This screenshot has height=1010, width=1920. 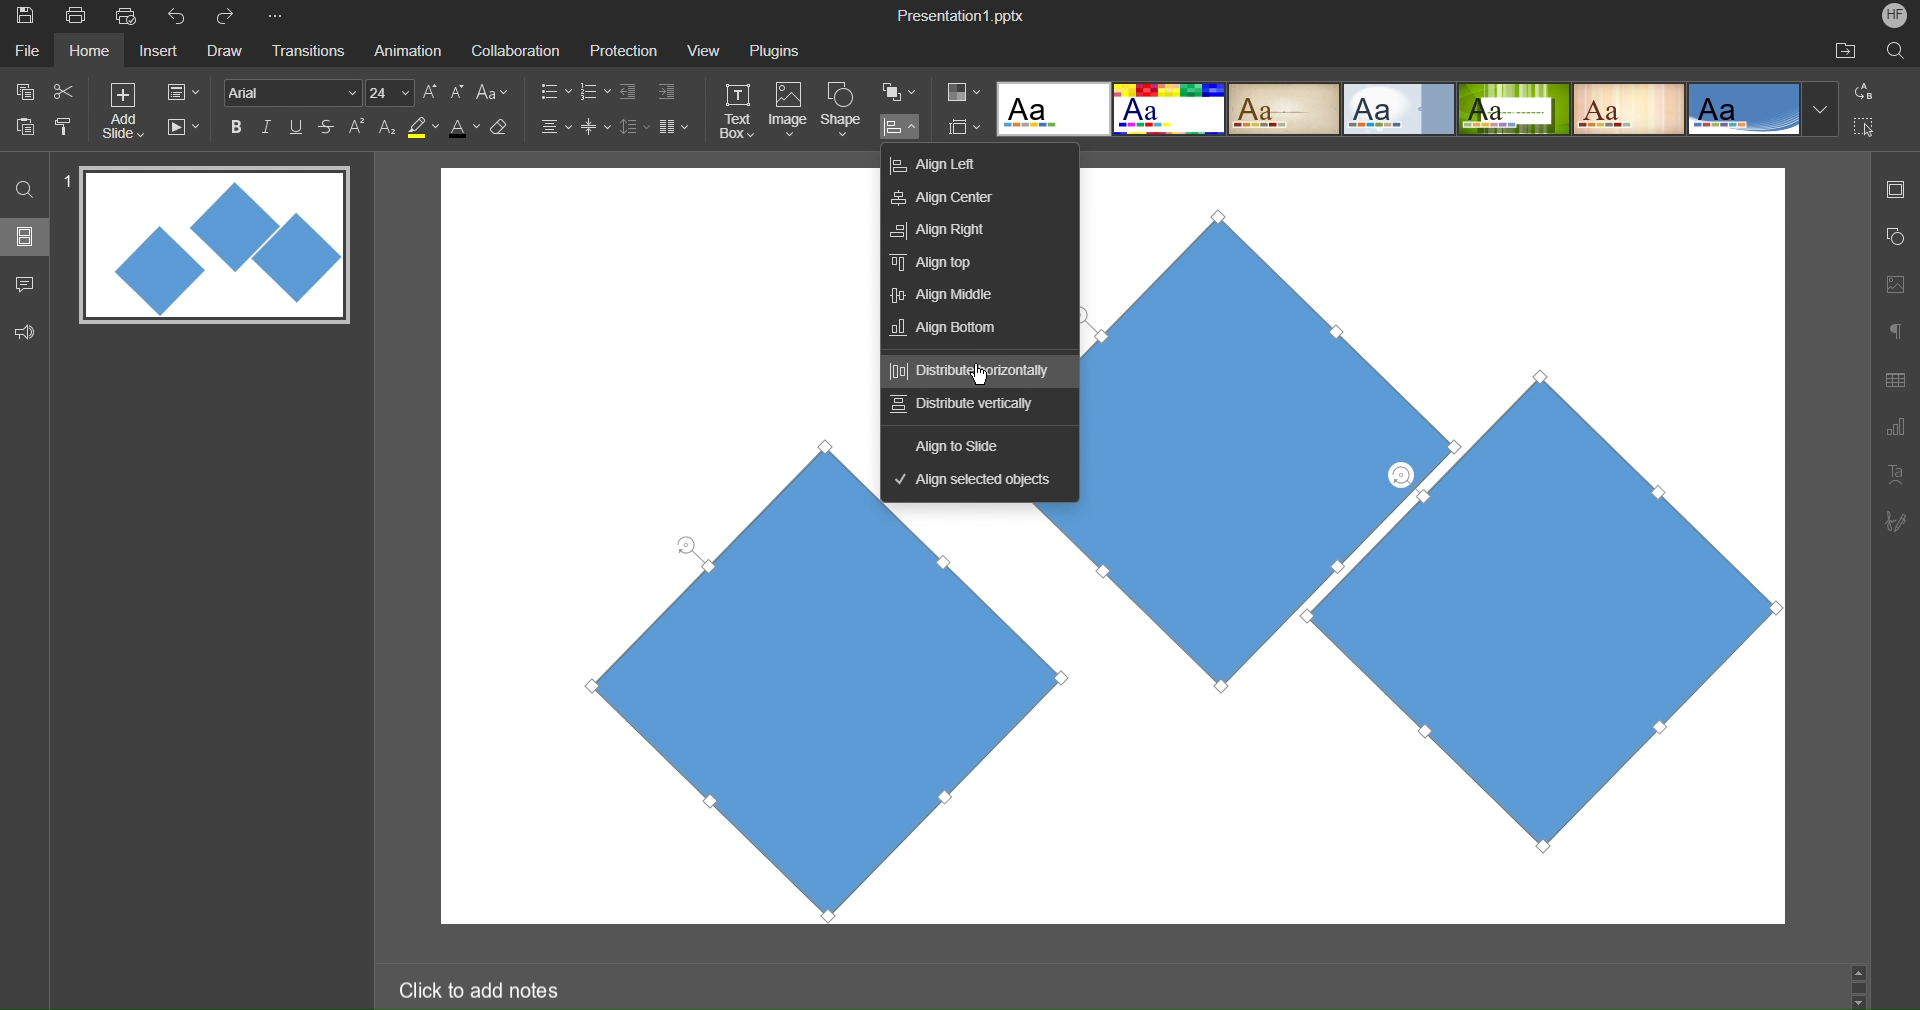 What do you see at coordinates (1893, 189) in the screenshot?
I see `Slide Settings` at bounding box center [1893, 189].